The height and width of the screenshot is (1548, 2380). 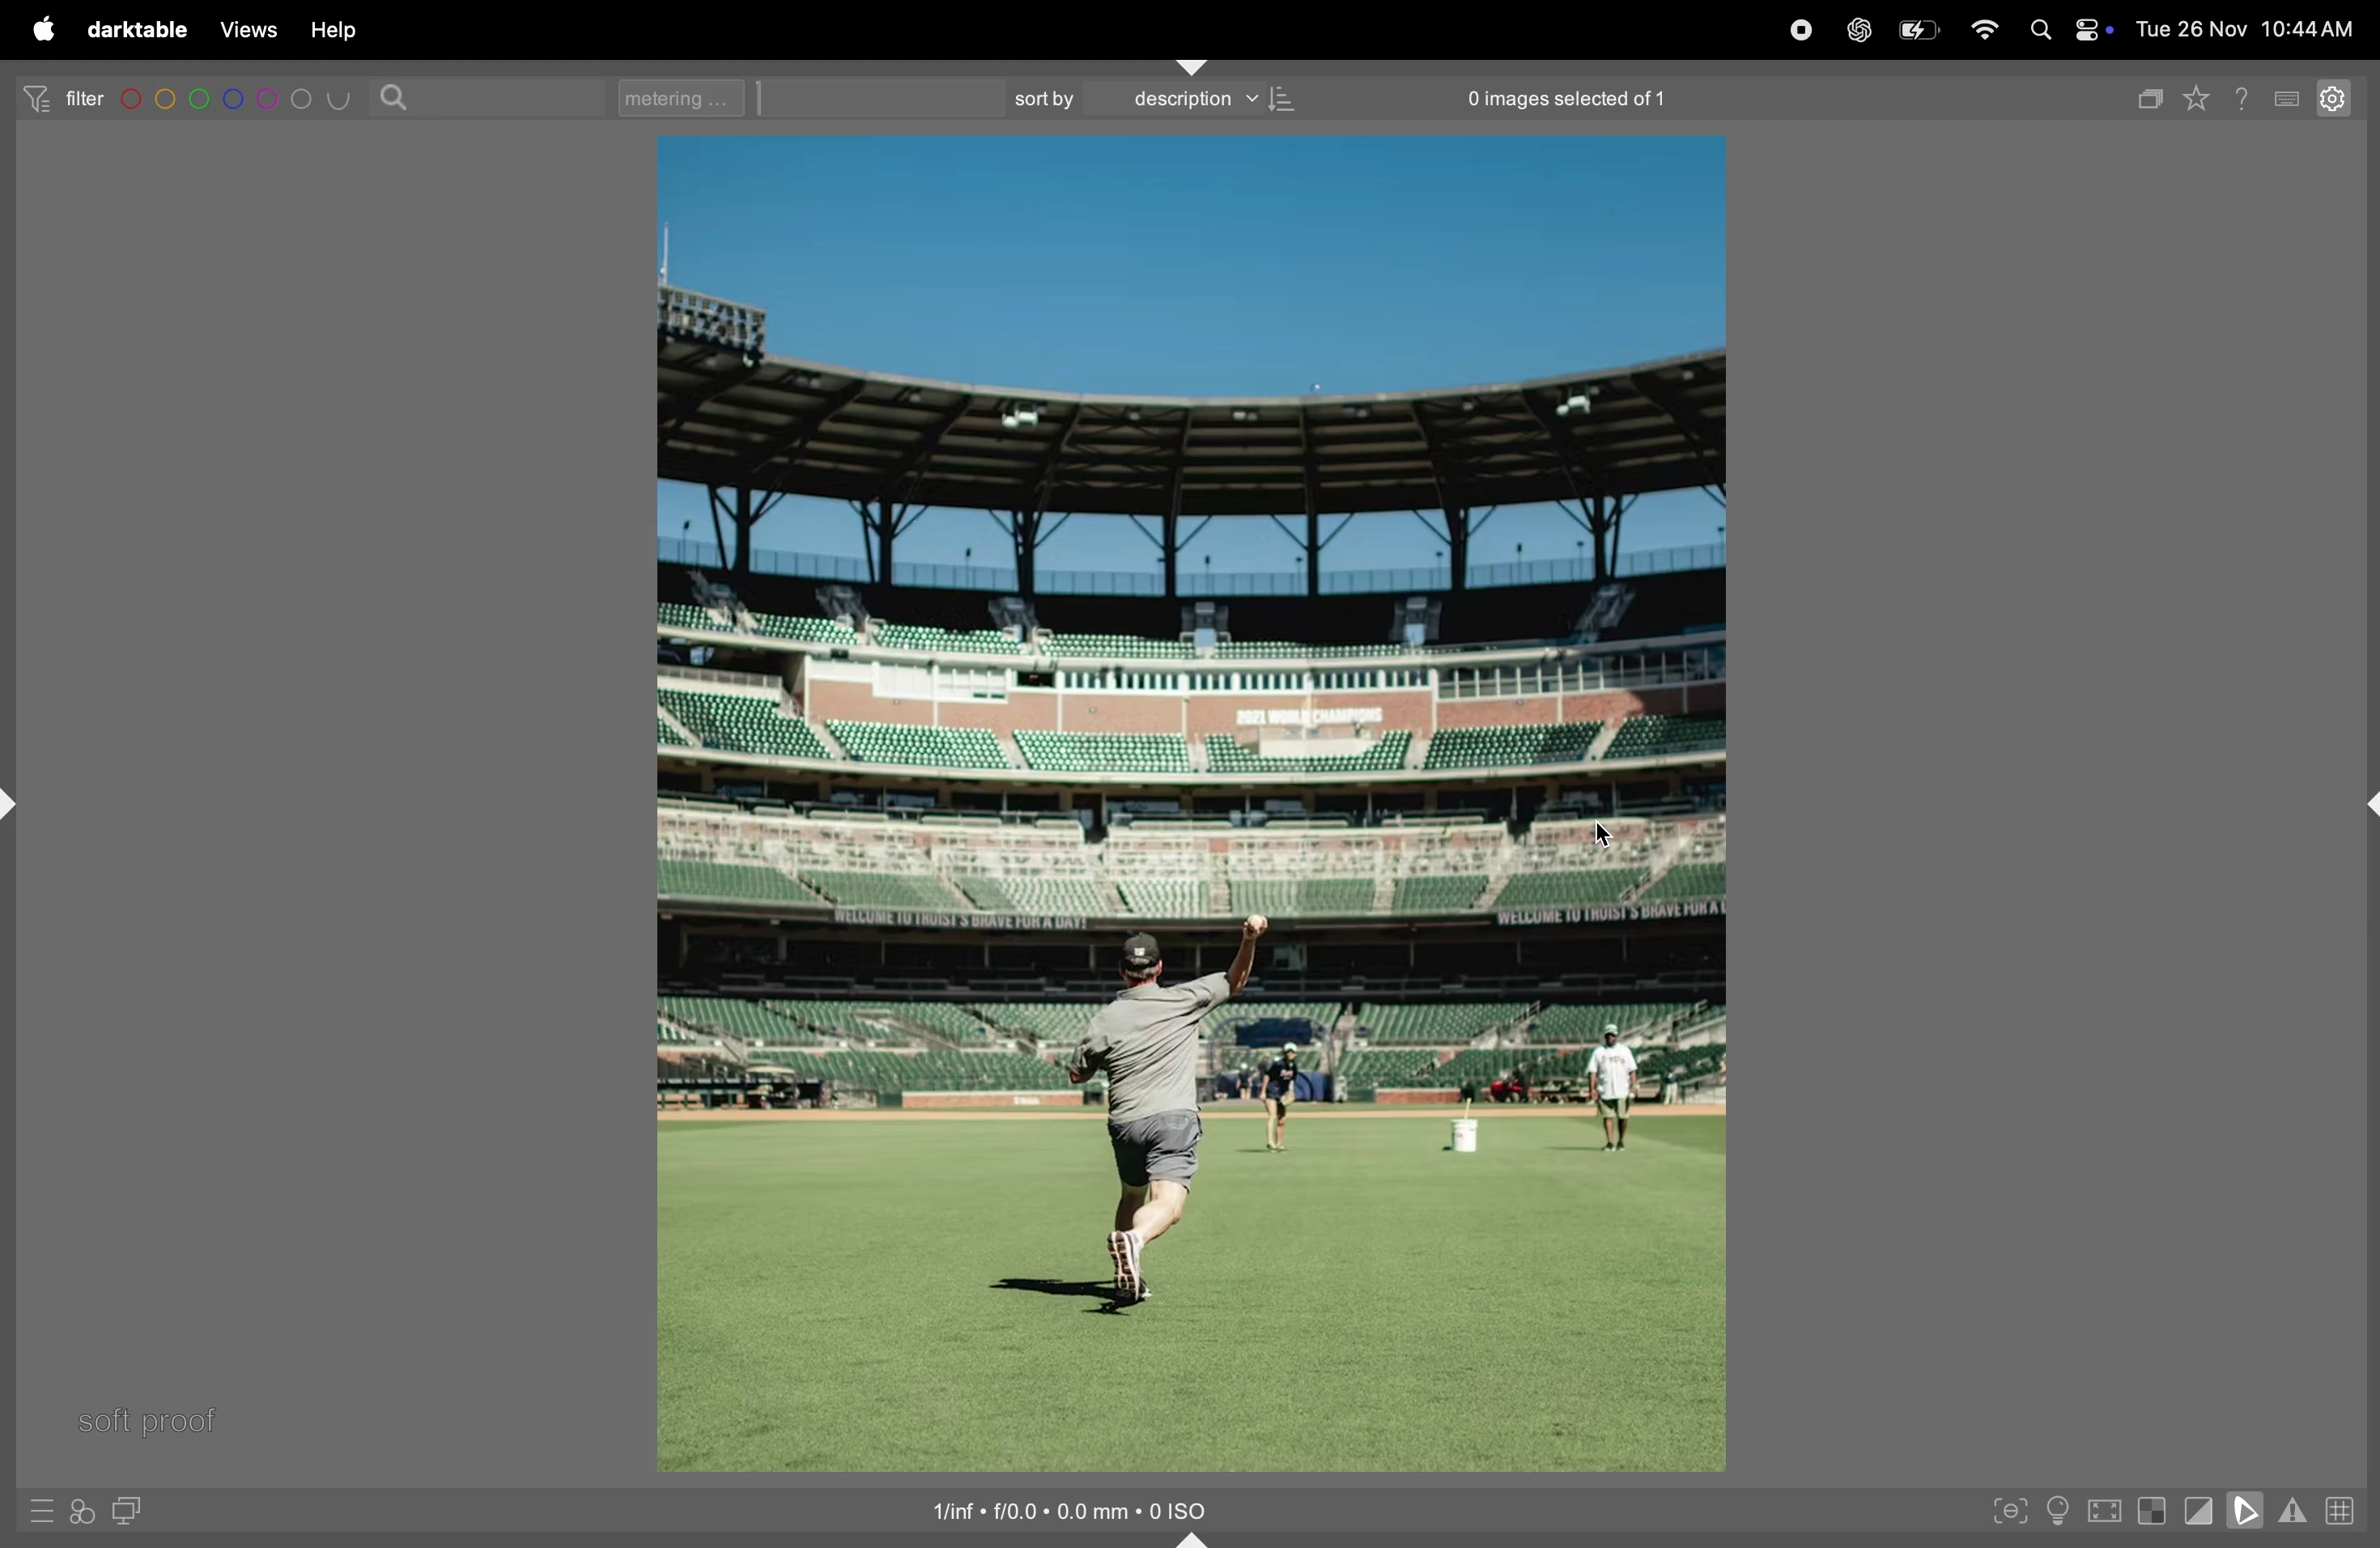 What do you see at coordinates (1791, 30) in the screenshot?
I see `record` at bounding box center [1791, 30].